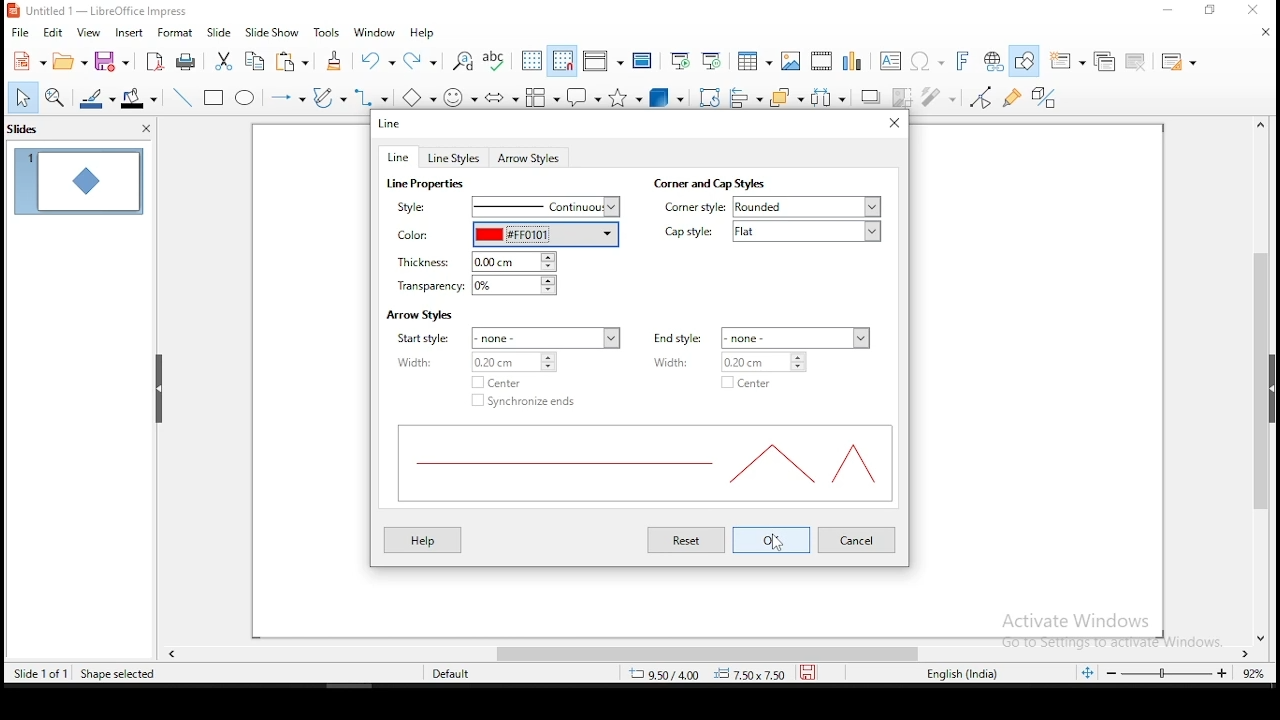  I want to click on scroll bar, so click(687, 651).